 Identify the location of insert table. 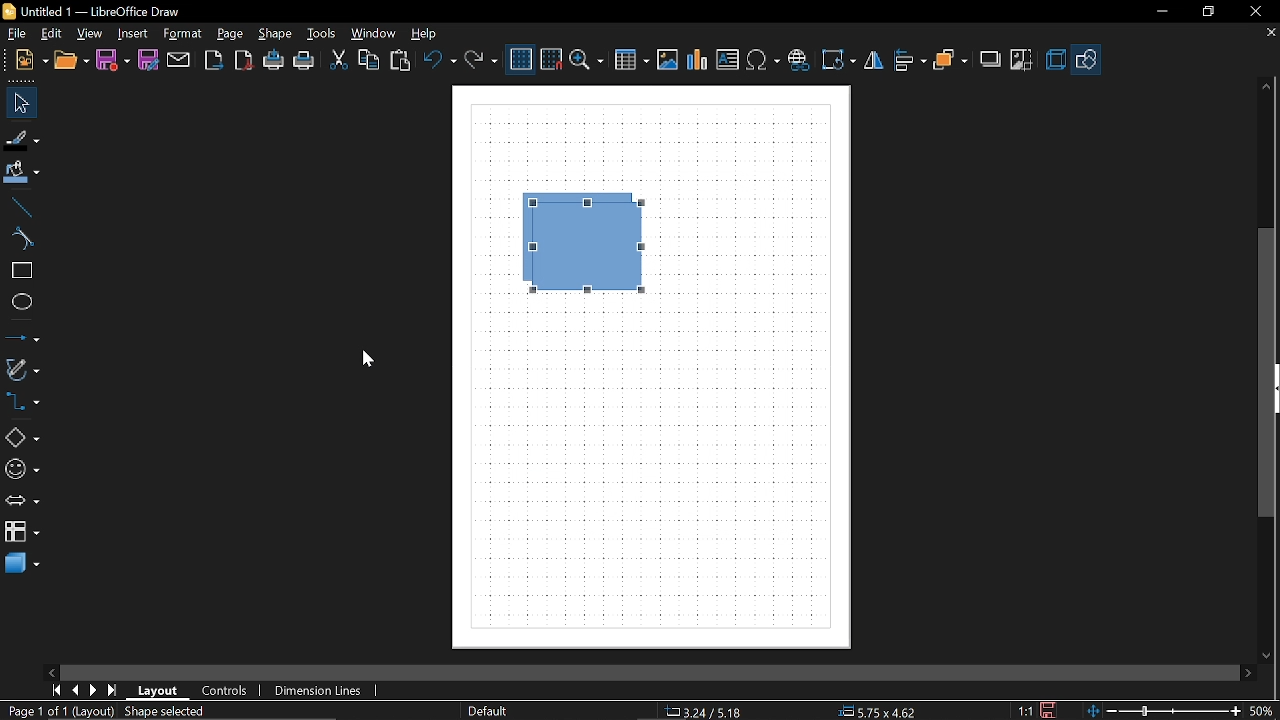
(631, 61).